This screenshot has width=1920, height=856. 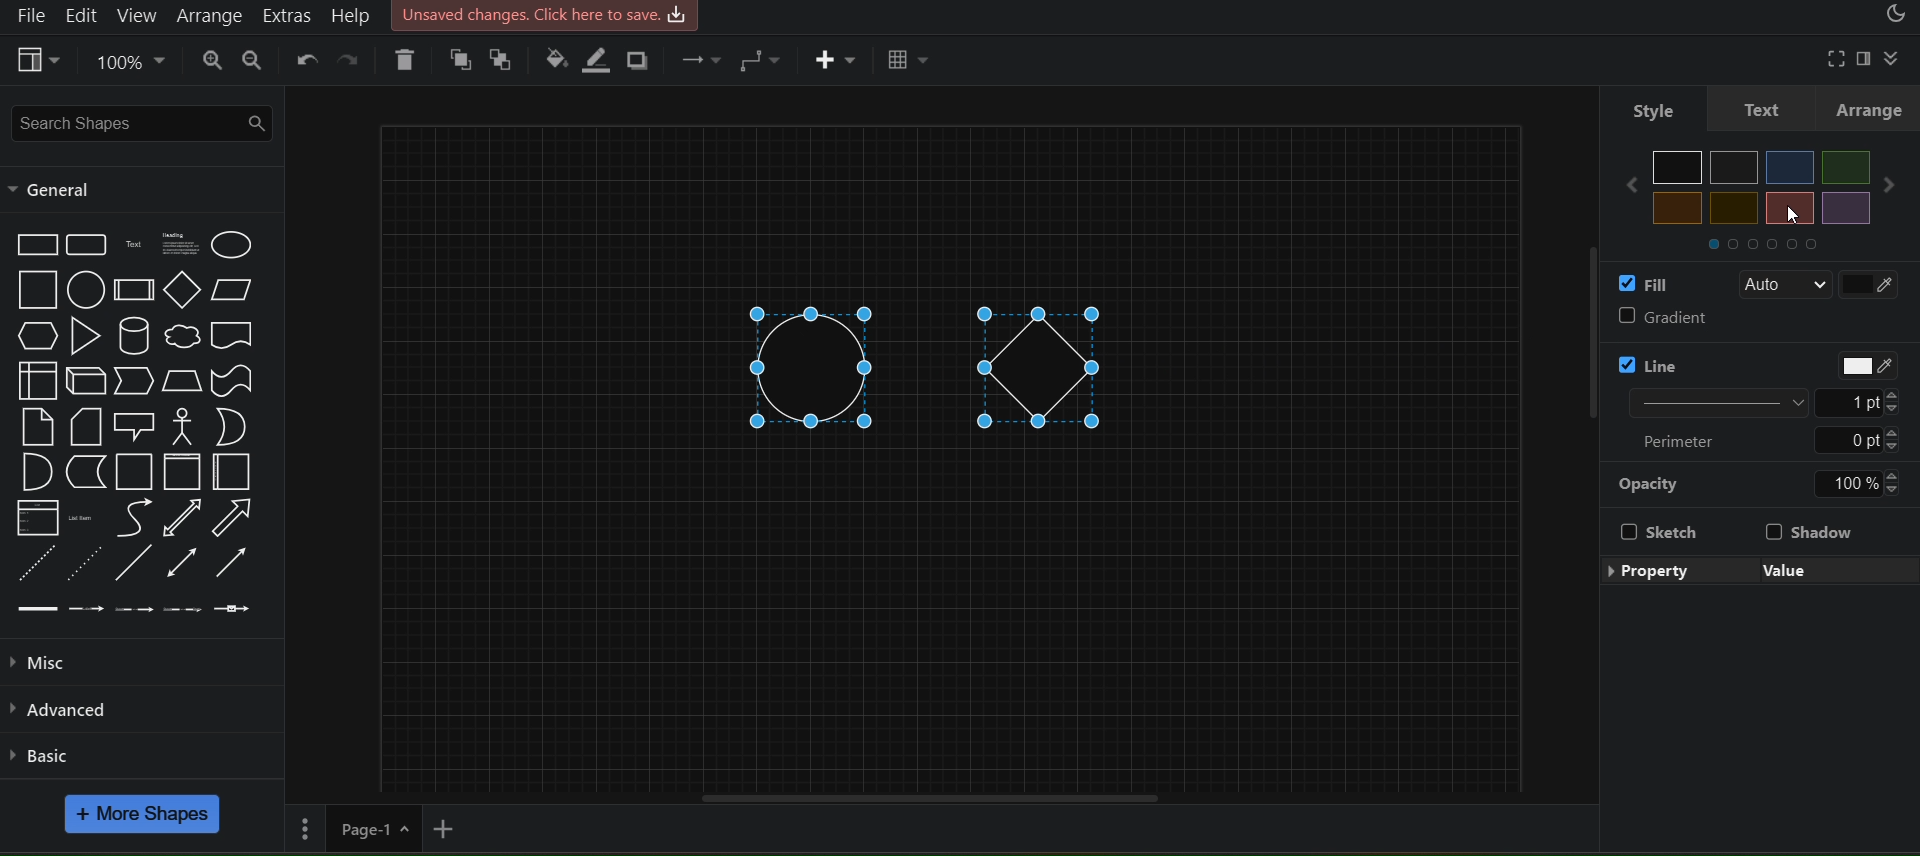 I want to click on , so click(x=1680, y=207).